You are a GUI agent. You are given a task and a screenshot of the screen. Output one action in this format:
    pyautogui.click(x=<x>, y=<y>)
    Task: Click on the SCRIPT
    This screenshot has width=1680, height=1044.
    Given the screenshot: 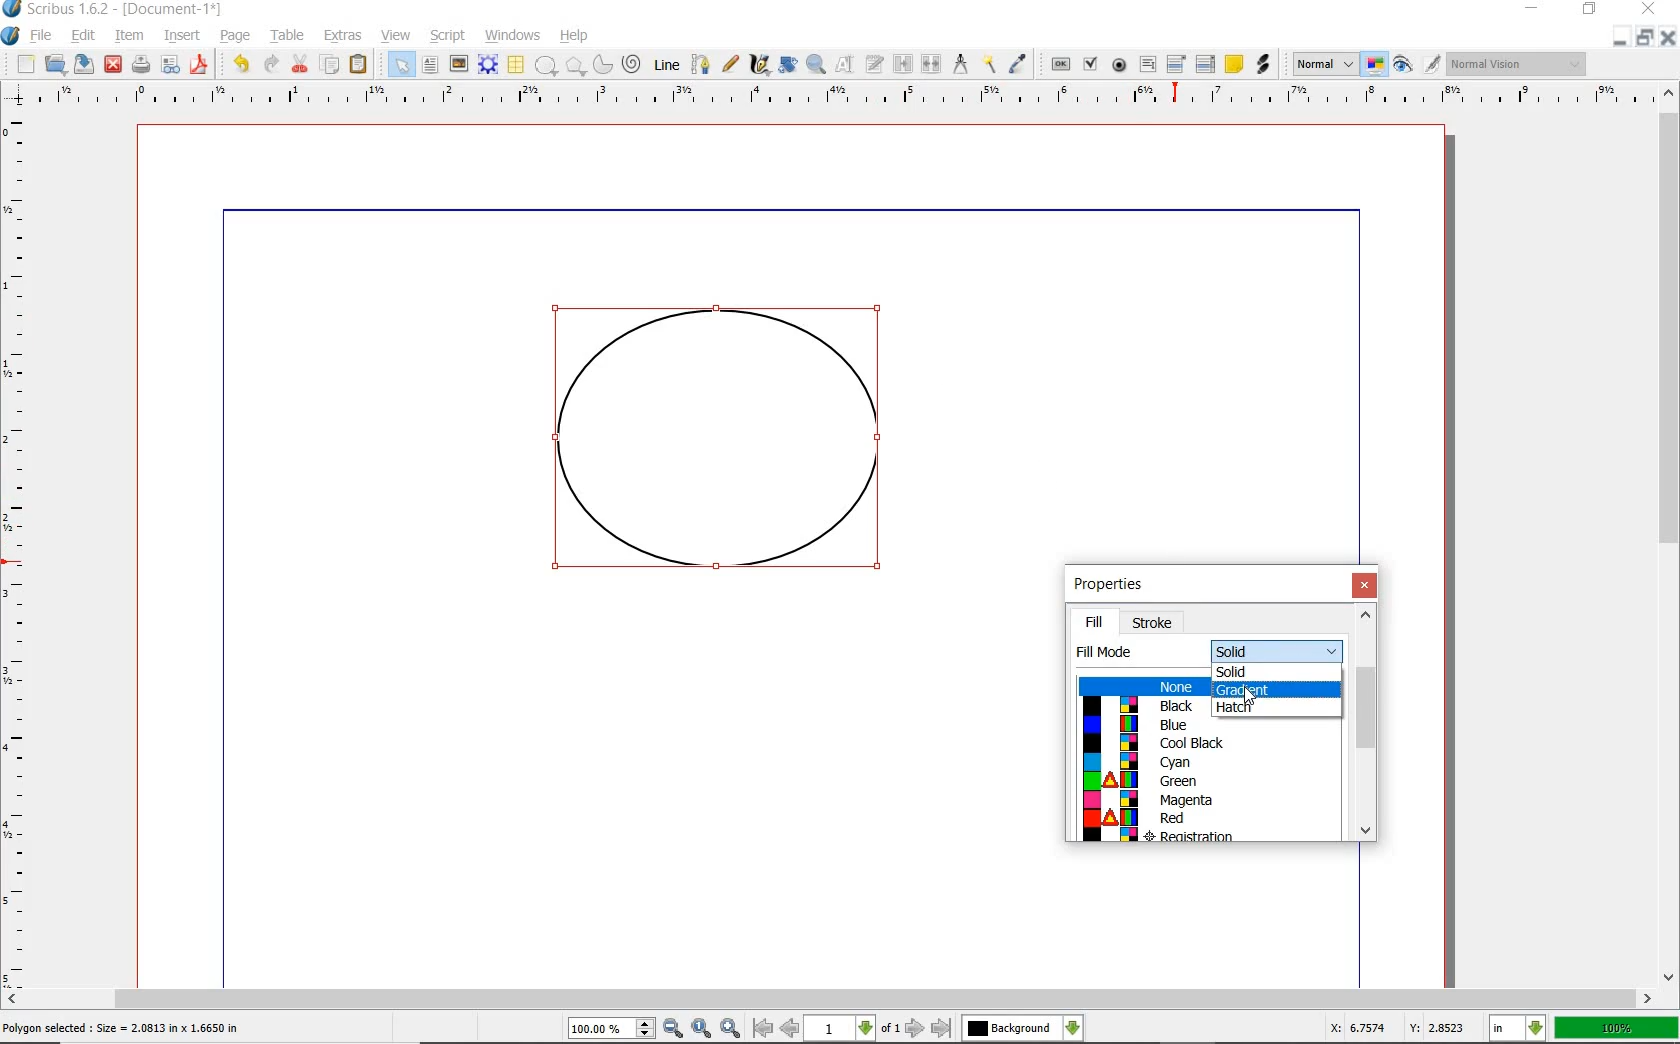 What is the action you would take?
    pyautogui.click(x=445, y=34)
    